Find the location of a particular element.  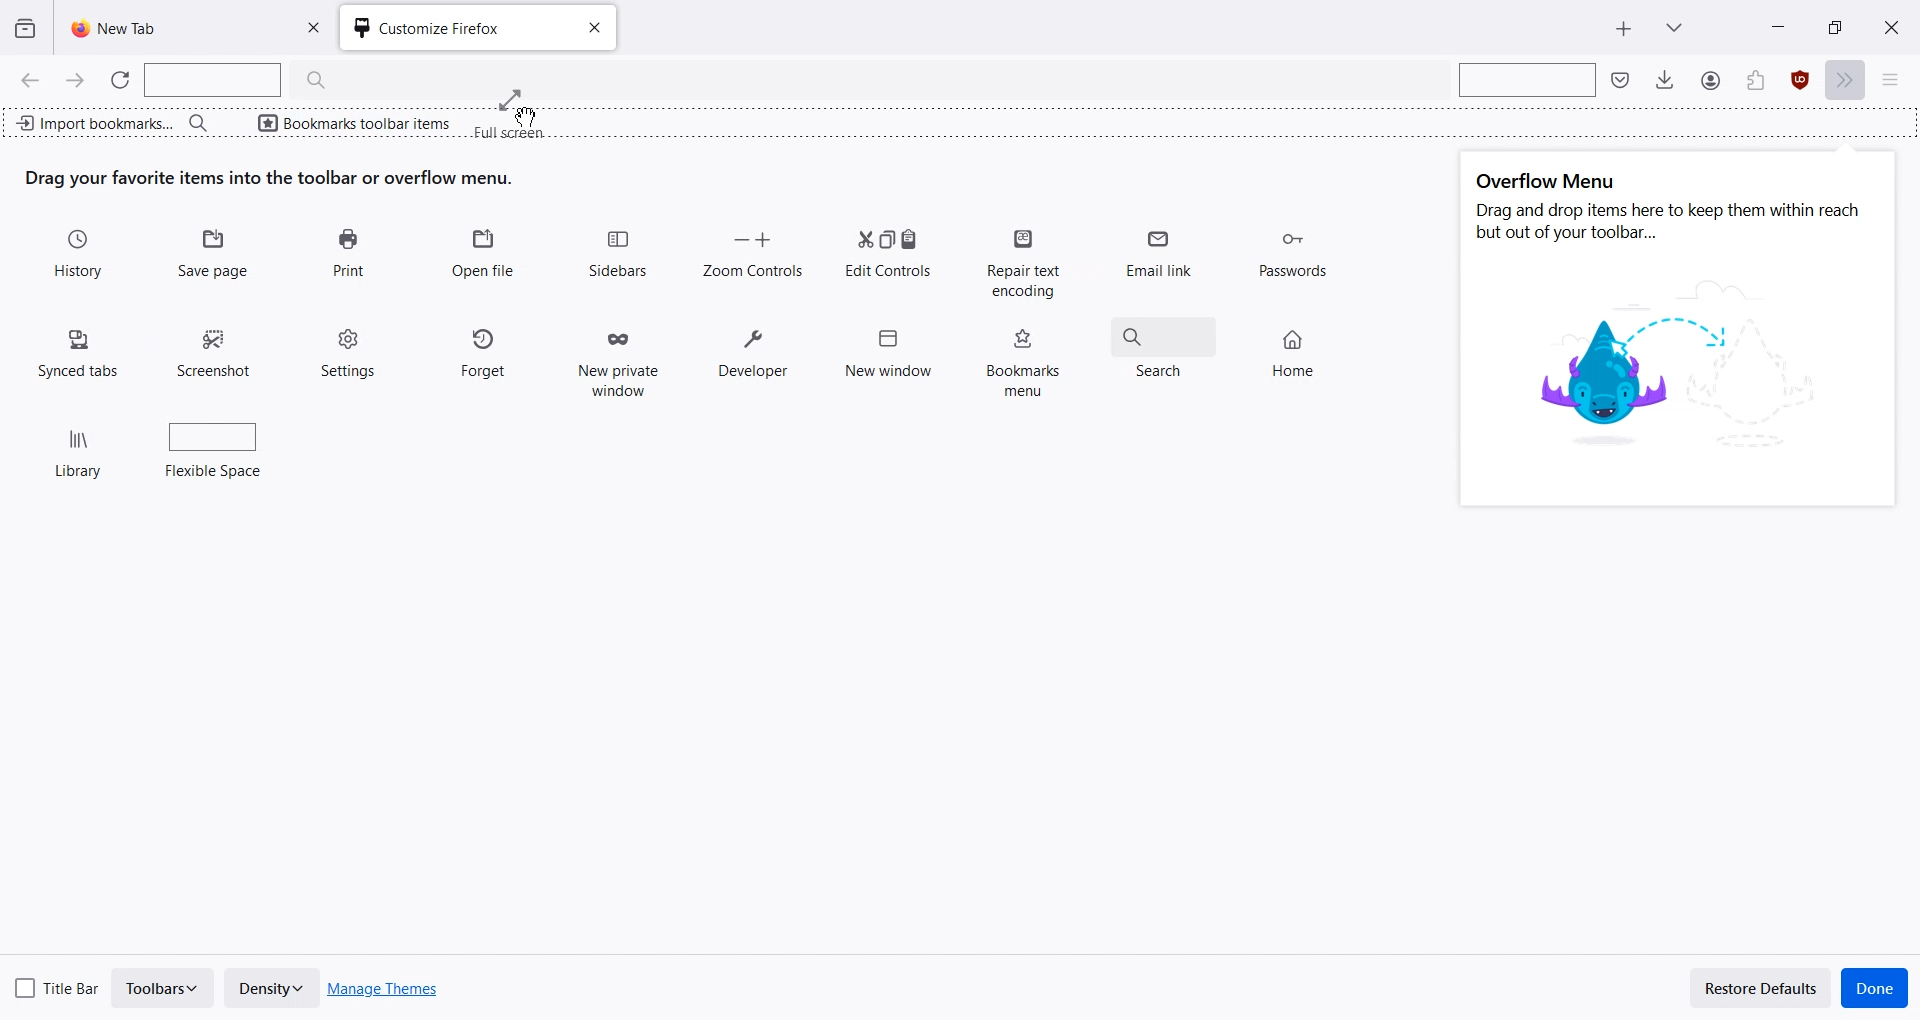

Synced tabs is located at coordinates (79, 350).